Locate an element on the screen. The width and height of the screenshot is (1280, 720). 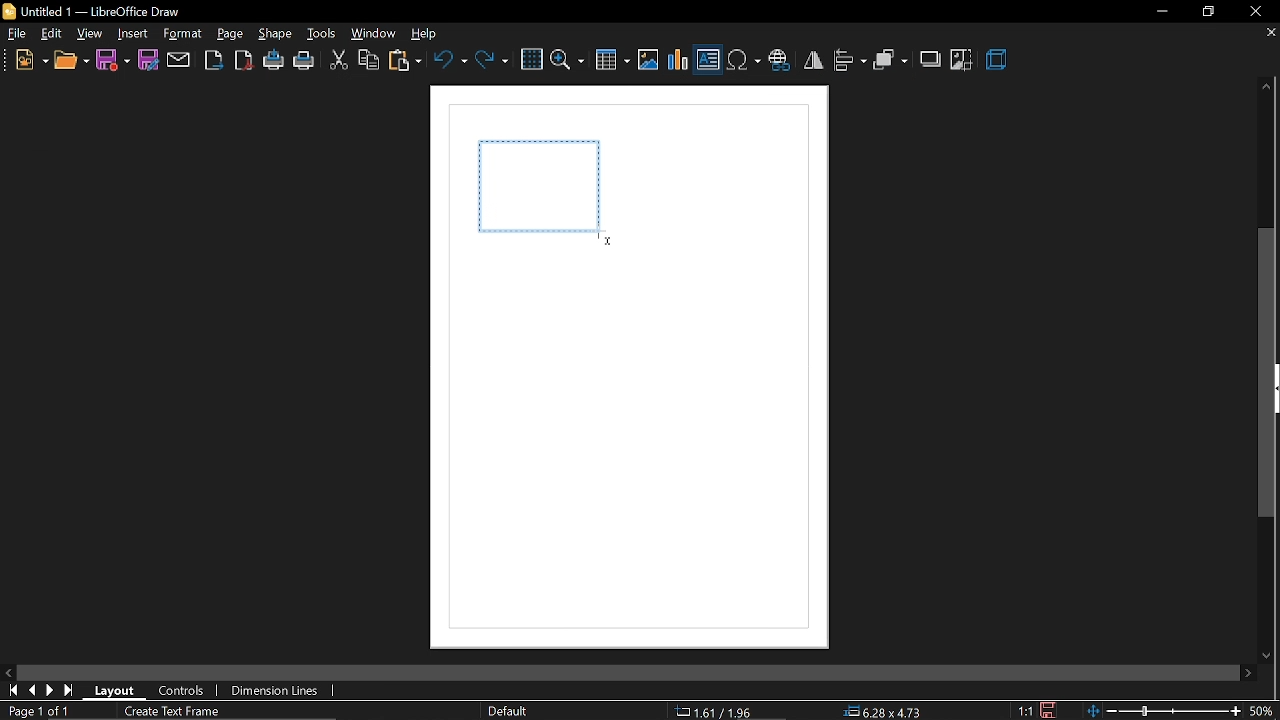
close current tab is located at coordinates (1265, 33).